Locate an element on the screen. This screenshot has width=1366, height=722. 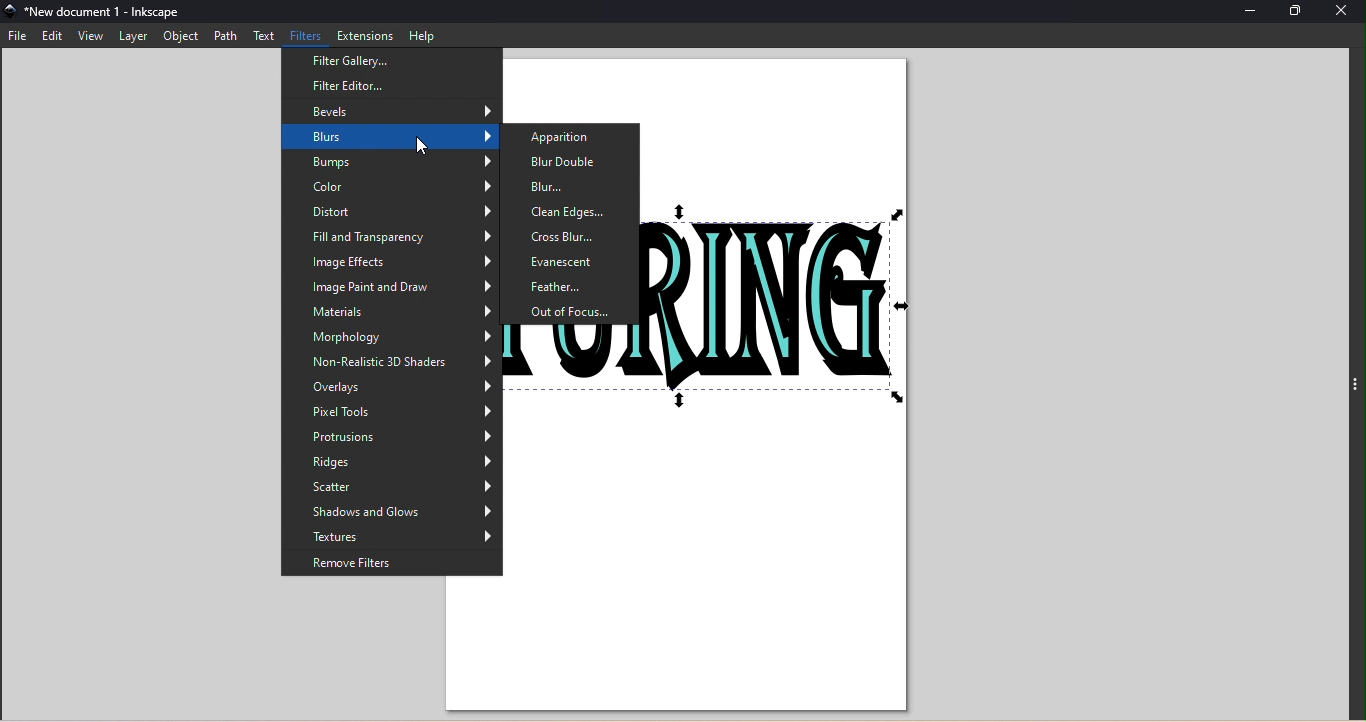
Help is located at coordinates (422, 36).